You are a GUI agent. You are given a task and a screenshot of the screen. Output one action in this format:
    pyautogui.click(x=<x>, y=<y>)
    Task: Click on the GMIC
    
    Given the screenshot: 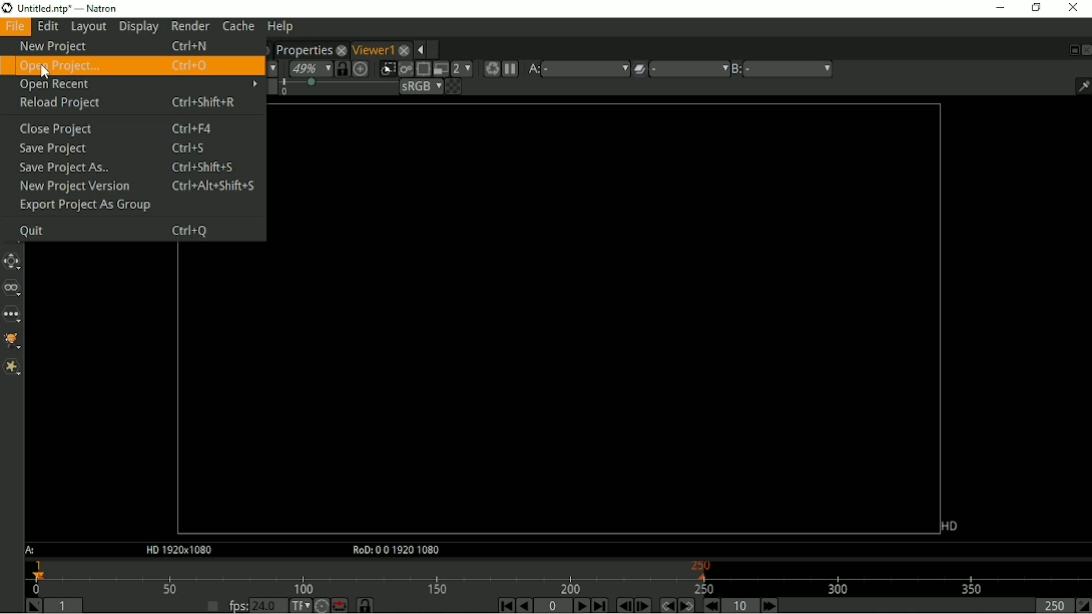 What is the action you would take?
    pyautogui.click(x=13, y=342)
    